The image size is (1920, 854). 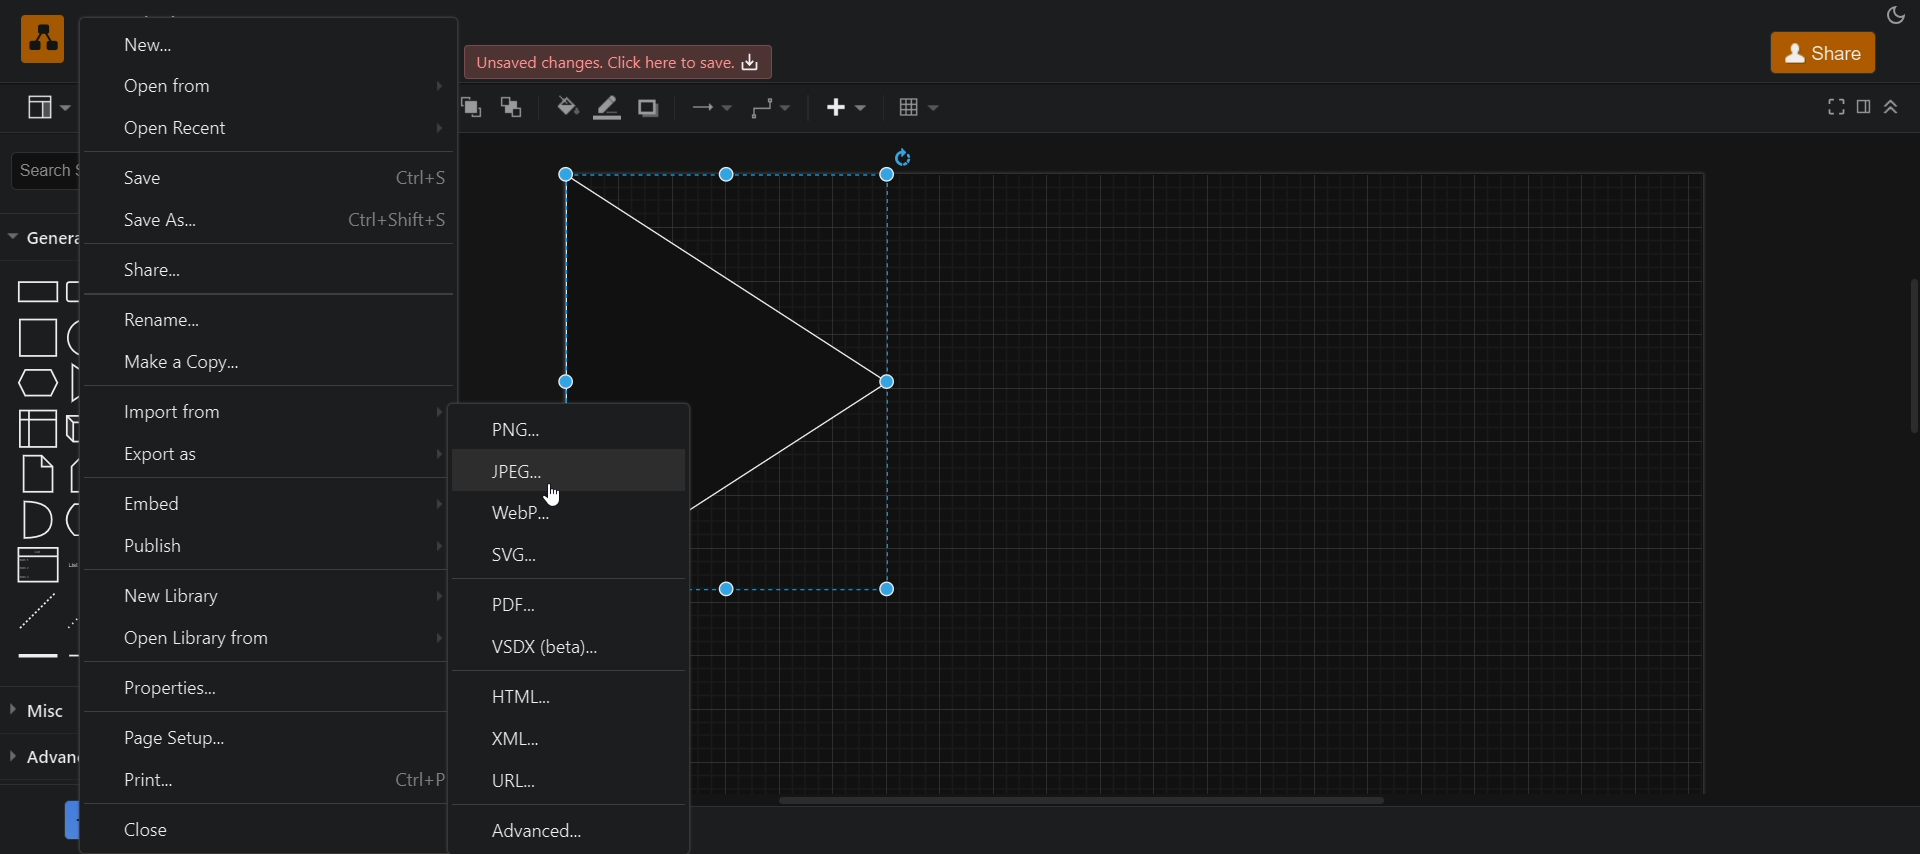 I want to click on dashed line, so click(x=37, y=610).